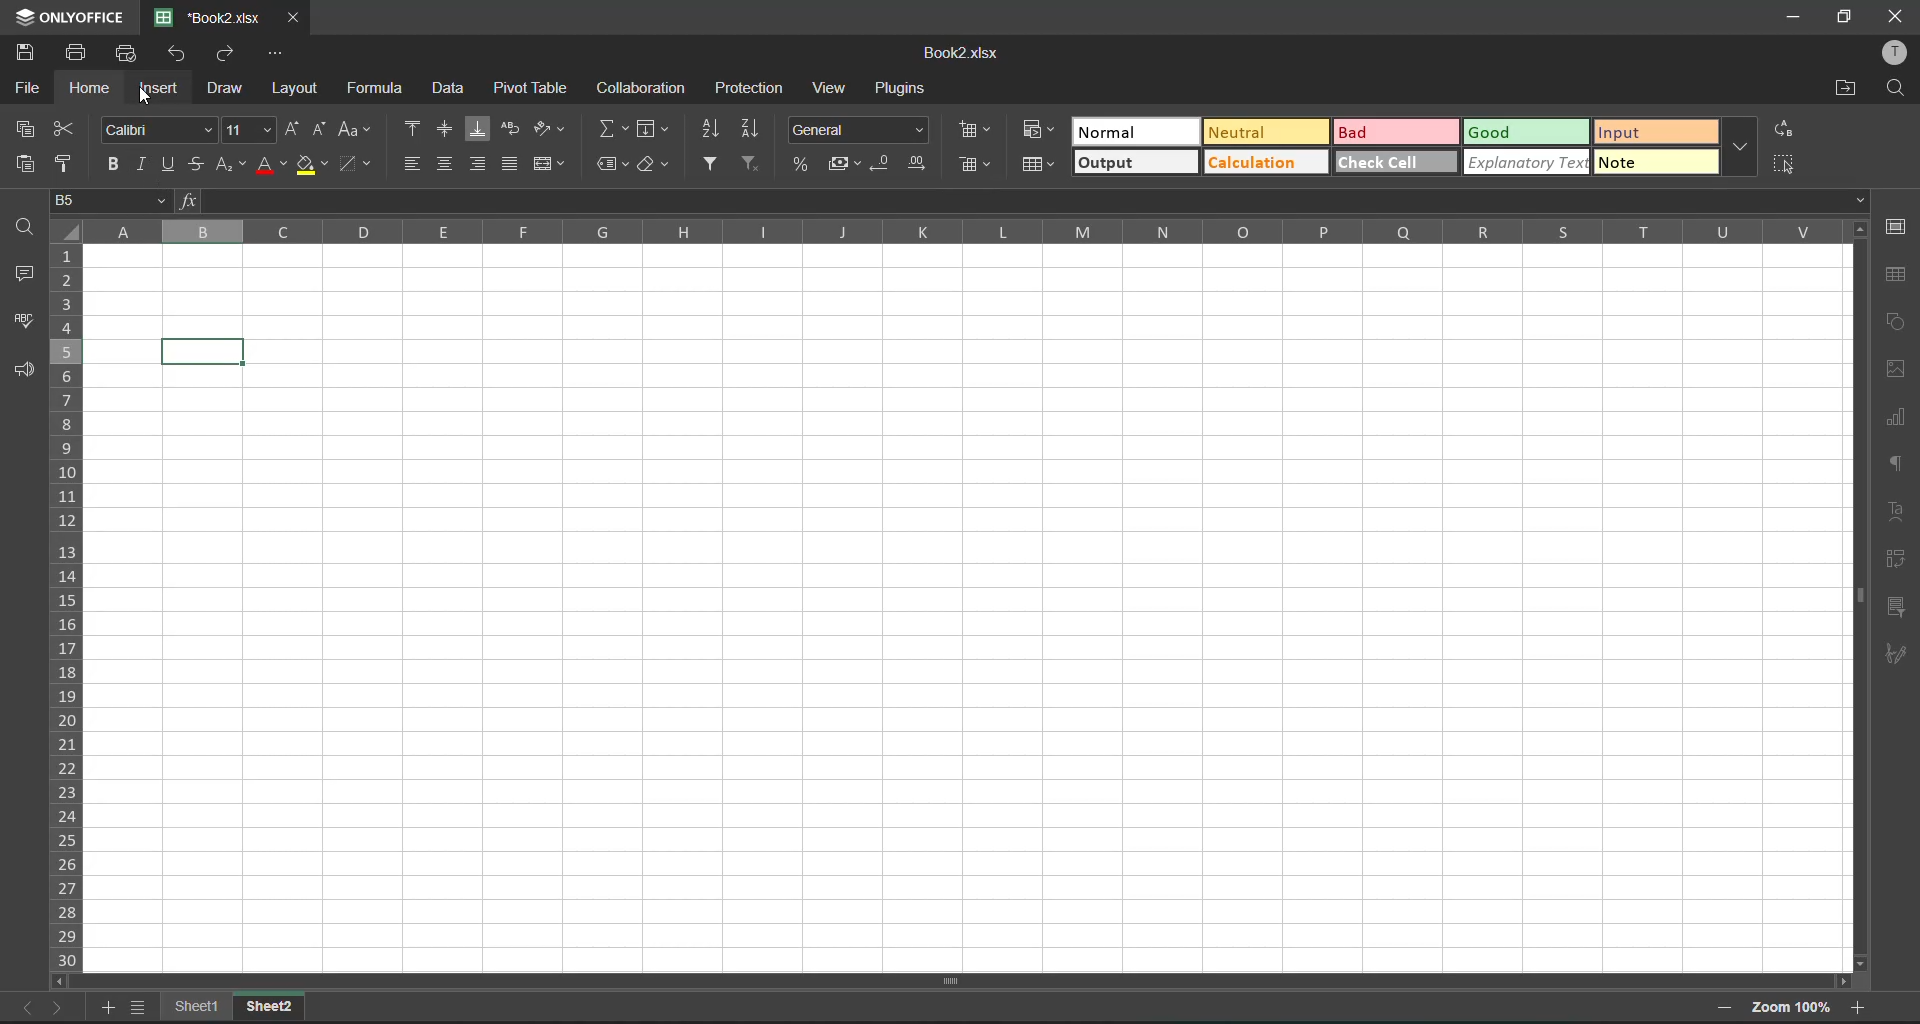 This screenshot has width=1920, height=1024. Describe the element at coordinates (144, 1008) in the screenshot. I see `sheet list` at that location.